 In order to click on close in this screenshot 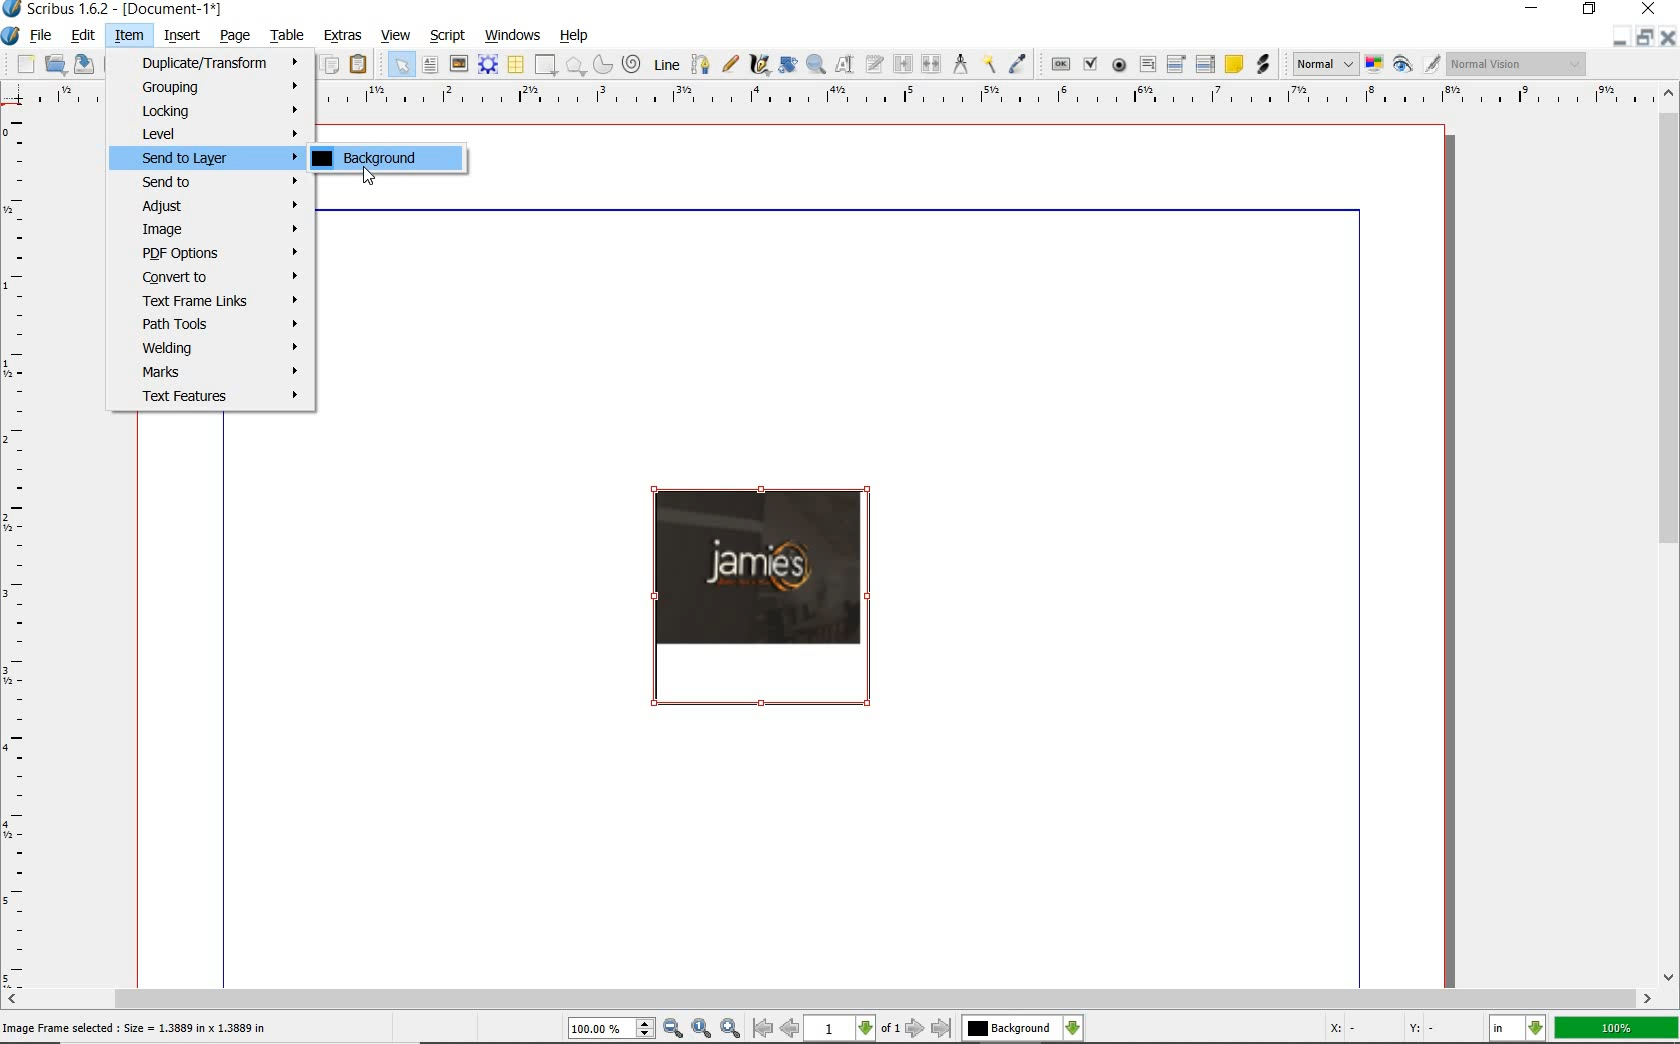, I will do `click(1652, 9)`.